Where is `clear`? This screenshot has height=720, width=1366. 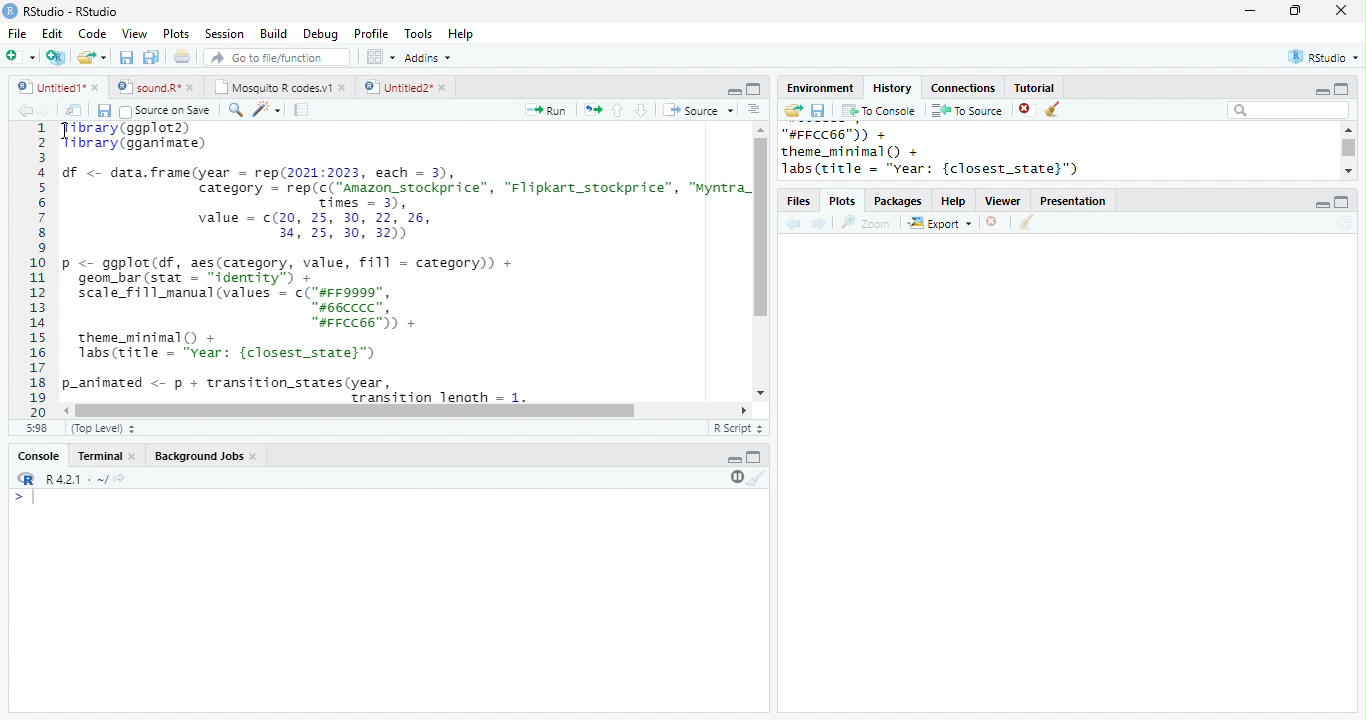
clear is located at coordinates (1027, 222).